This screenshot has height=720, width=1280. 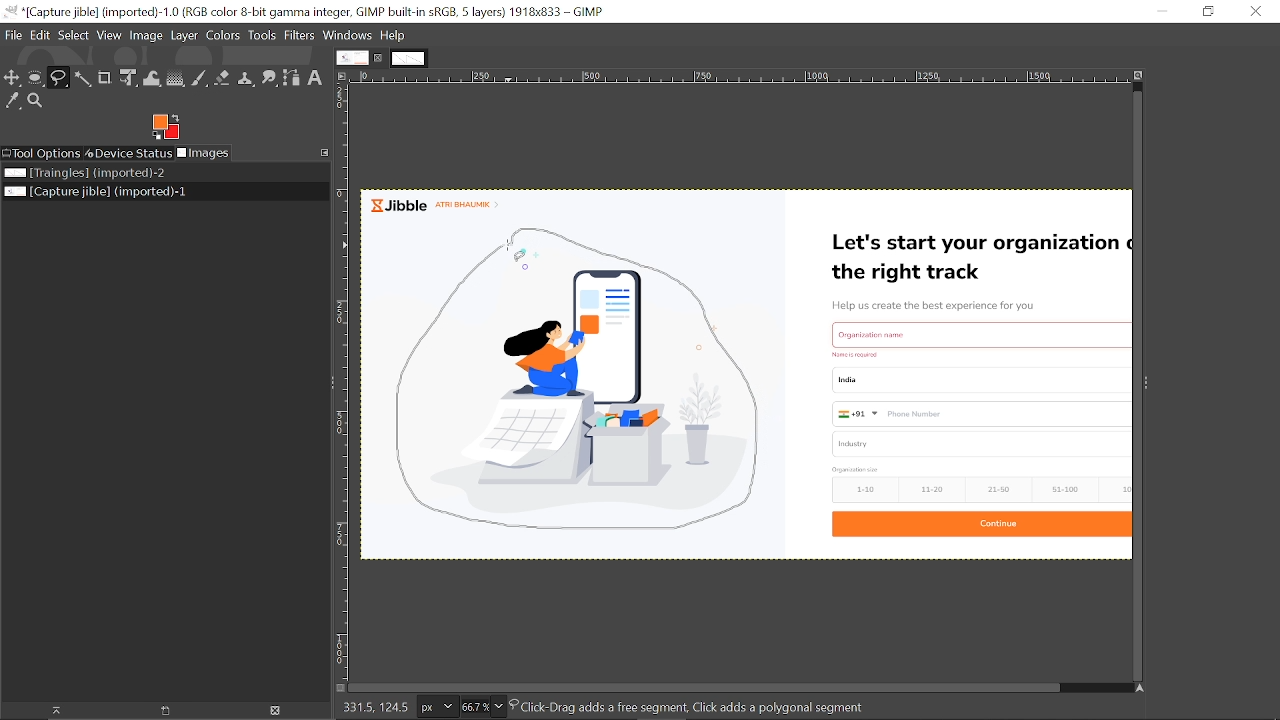 I want to click on Clone tool, so click(x=246, y=78).